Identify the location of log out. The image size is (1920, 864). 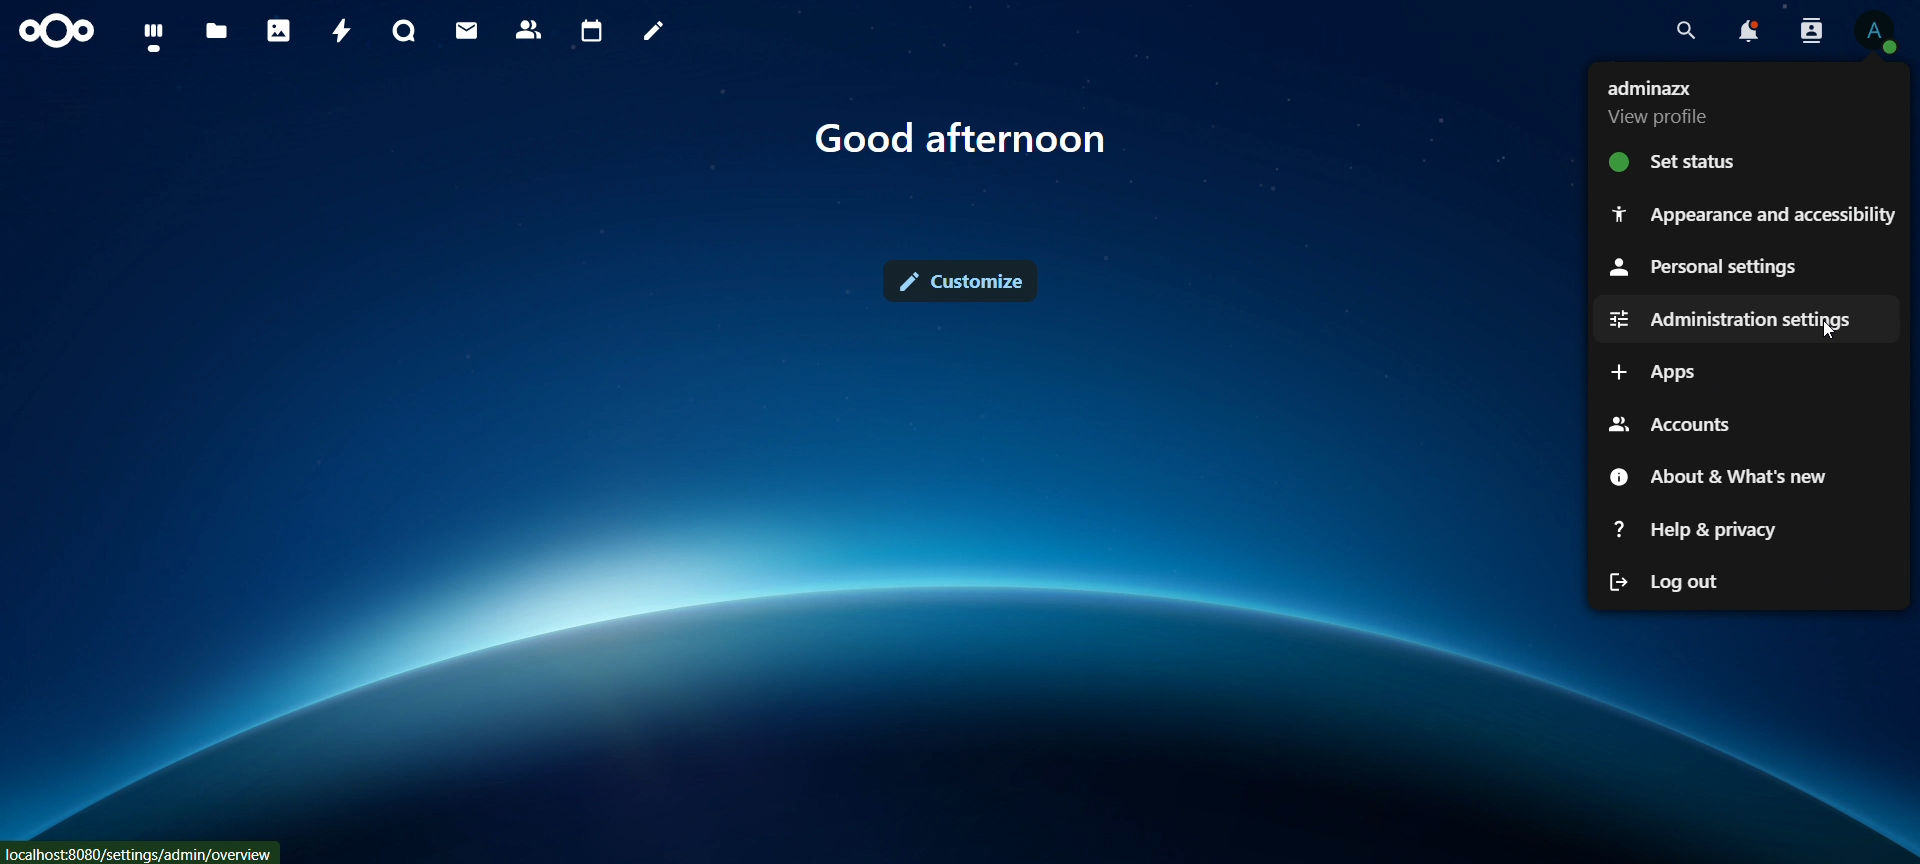
(1664, 582).